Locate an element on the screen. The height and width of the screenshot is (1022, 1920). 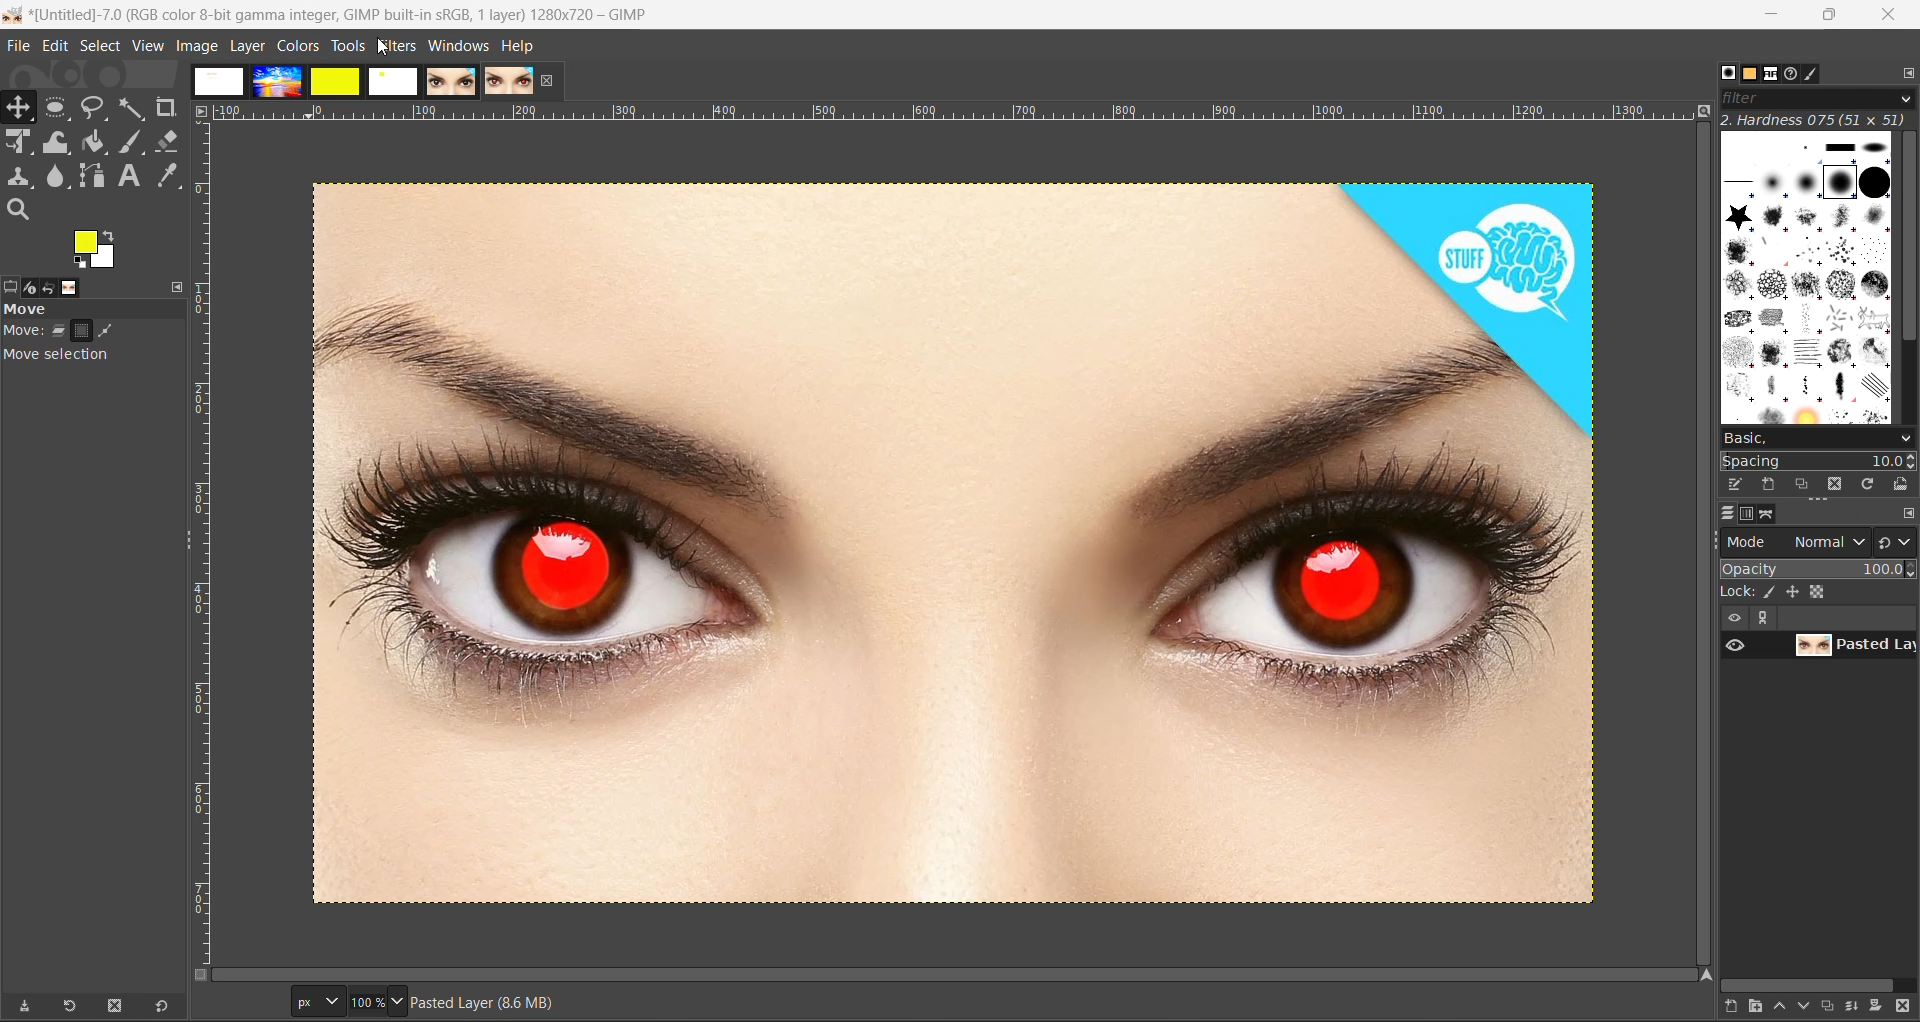
colors is located at coordinates (297, 48).